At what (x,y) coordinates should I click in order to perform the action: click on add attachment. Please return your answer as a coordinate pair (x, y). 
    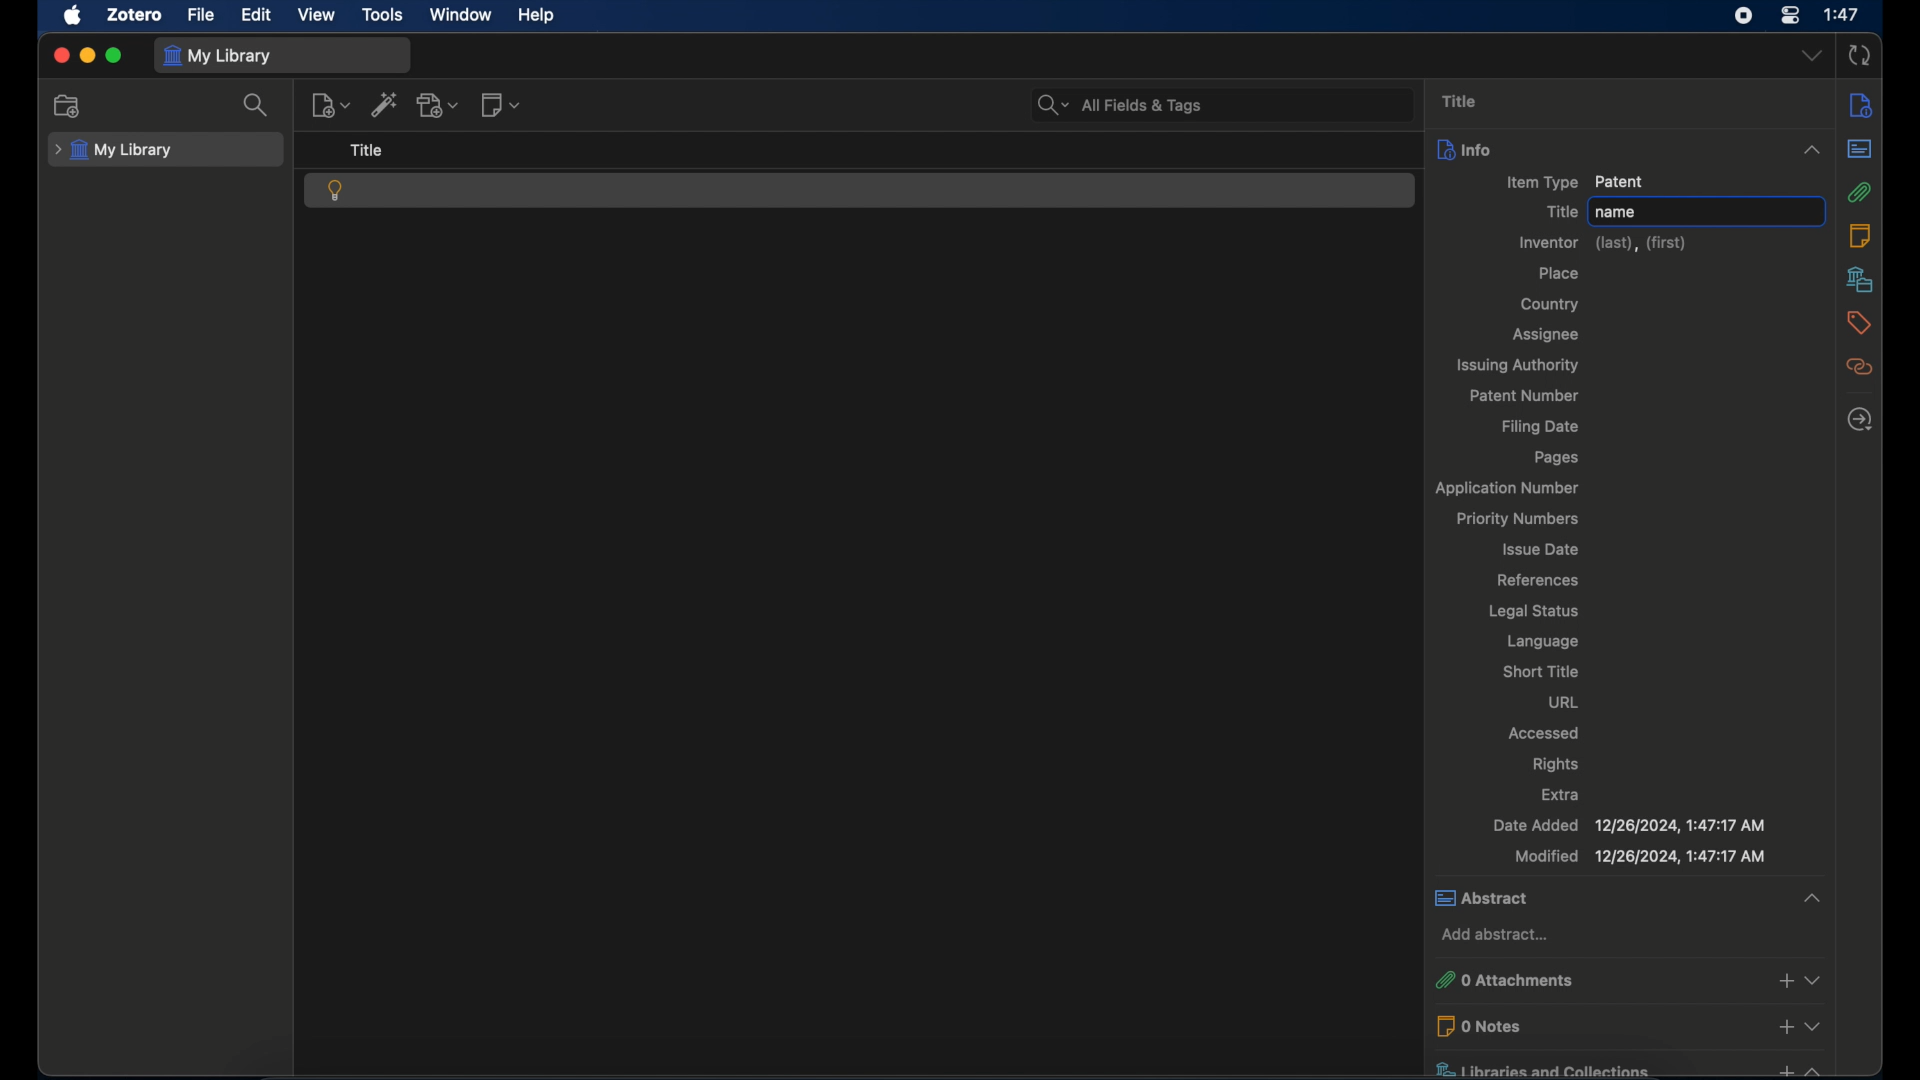
    Looking at the image, I should click on (440, 105).